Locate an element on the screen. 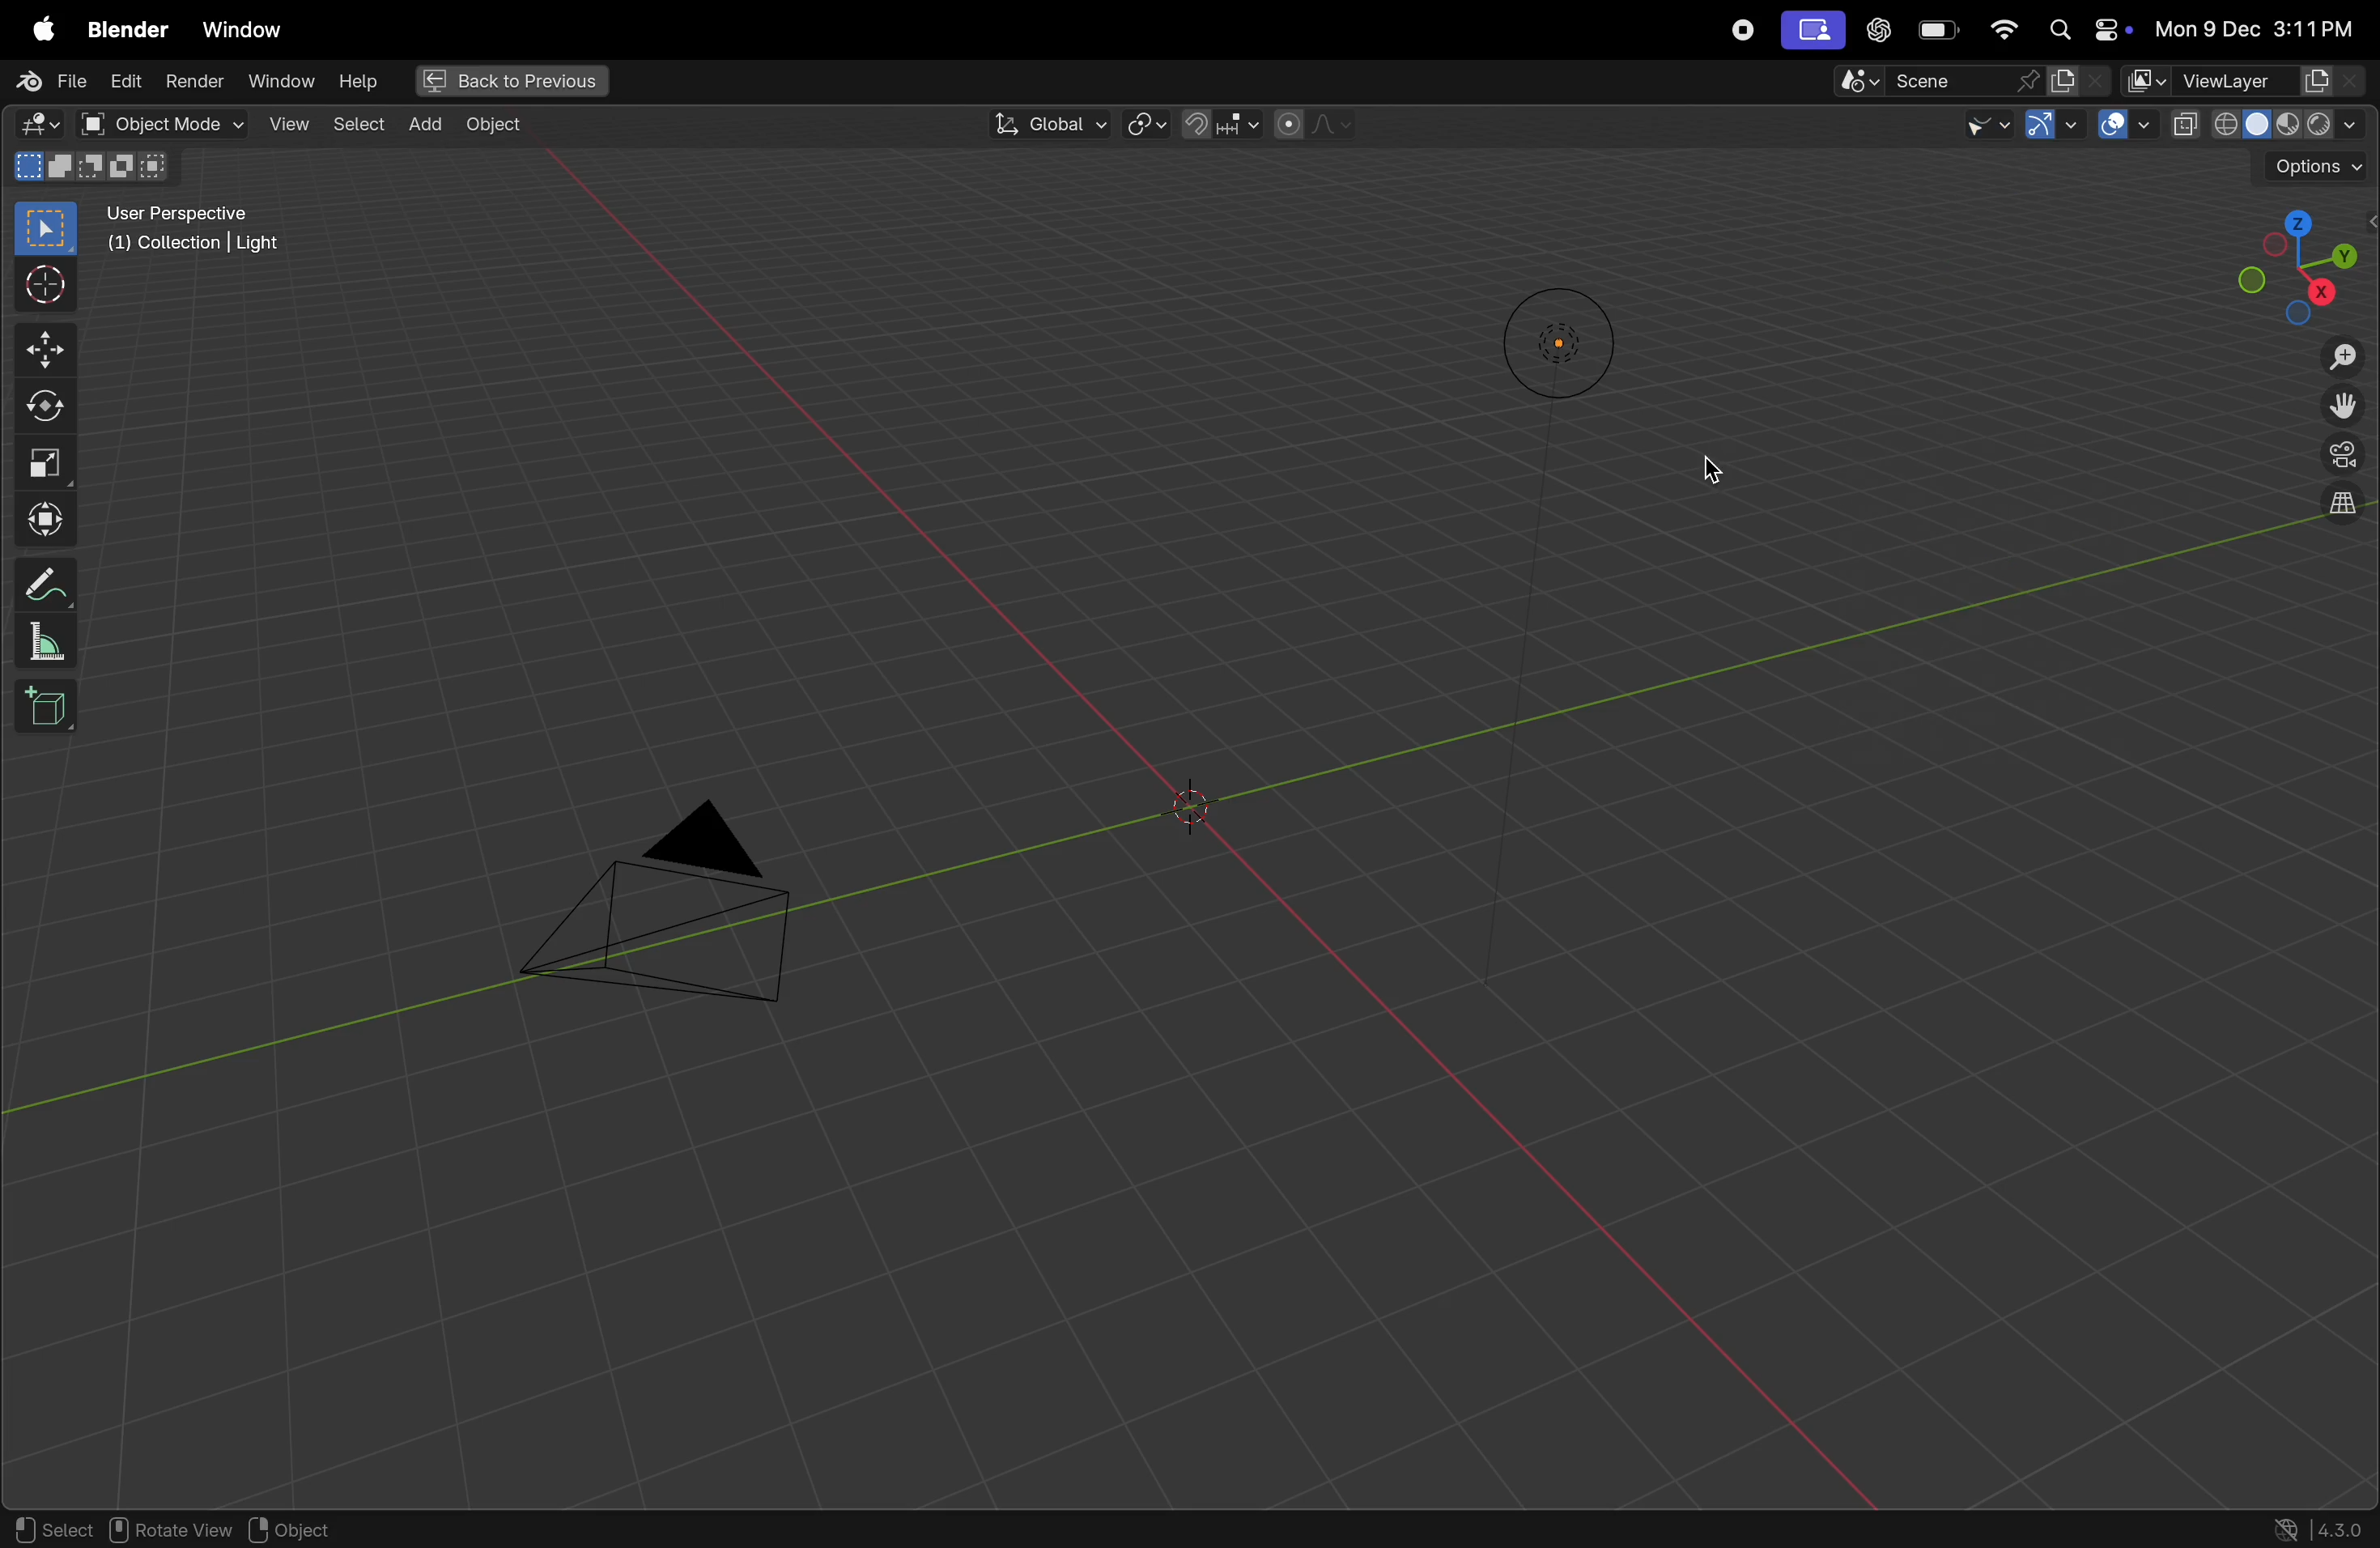 The height and width of the screenshot is (1548, 2380). centre point is located at coordinates (1197, 805).